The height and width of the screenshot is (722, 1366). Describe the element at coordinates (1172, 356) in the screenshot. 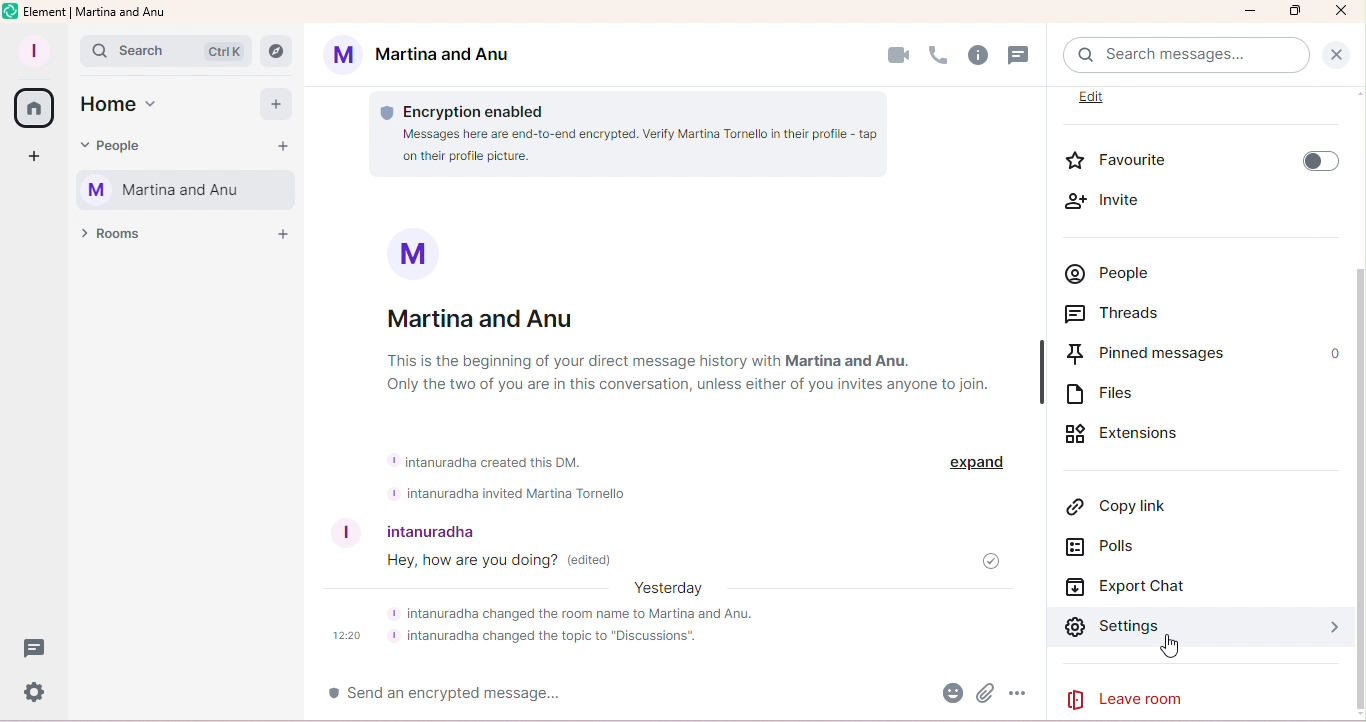

I see `Pinned Messages` at that location.